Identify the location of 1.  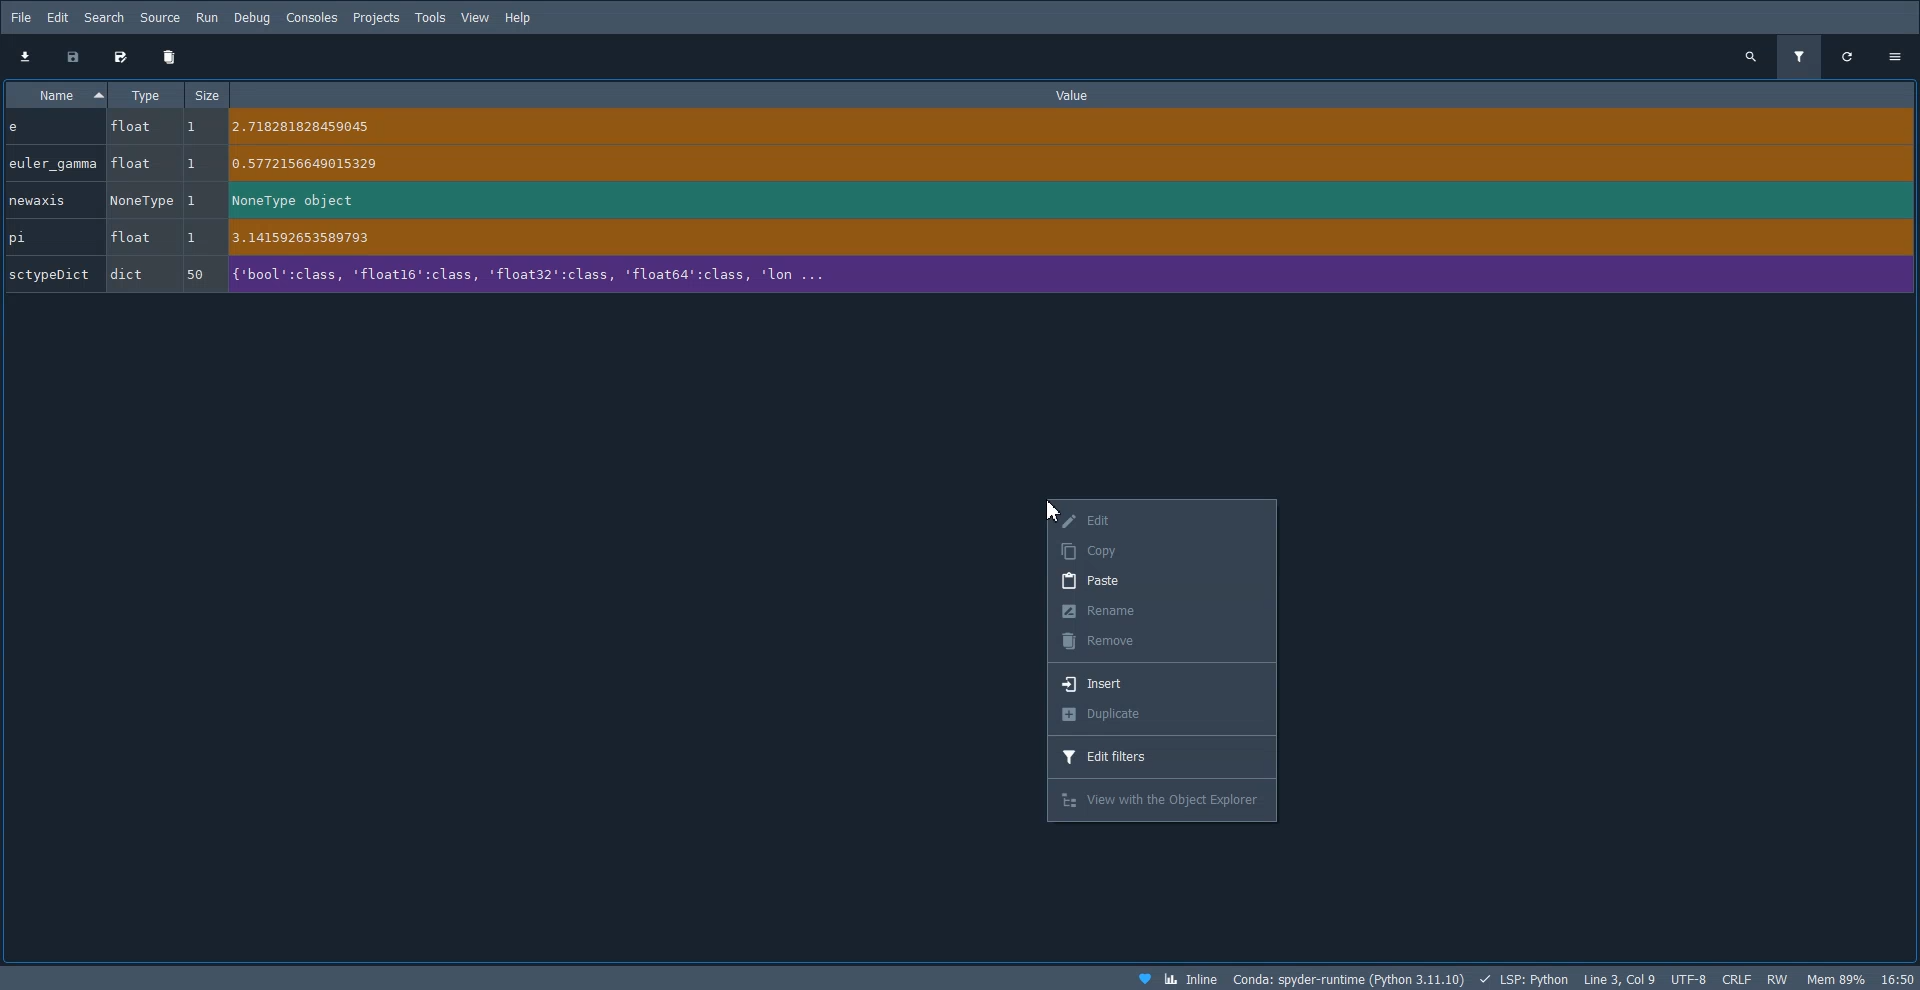
(190, 126).